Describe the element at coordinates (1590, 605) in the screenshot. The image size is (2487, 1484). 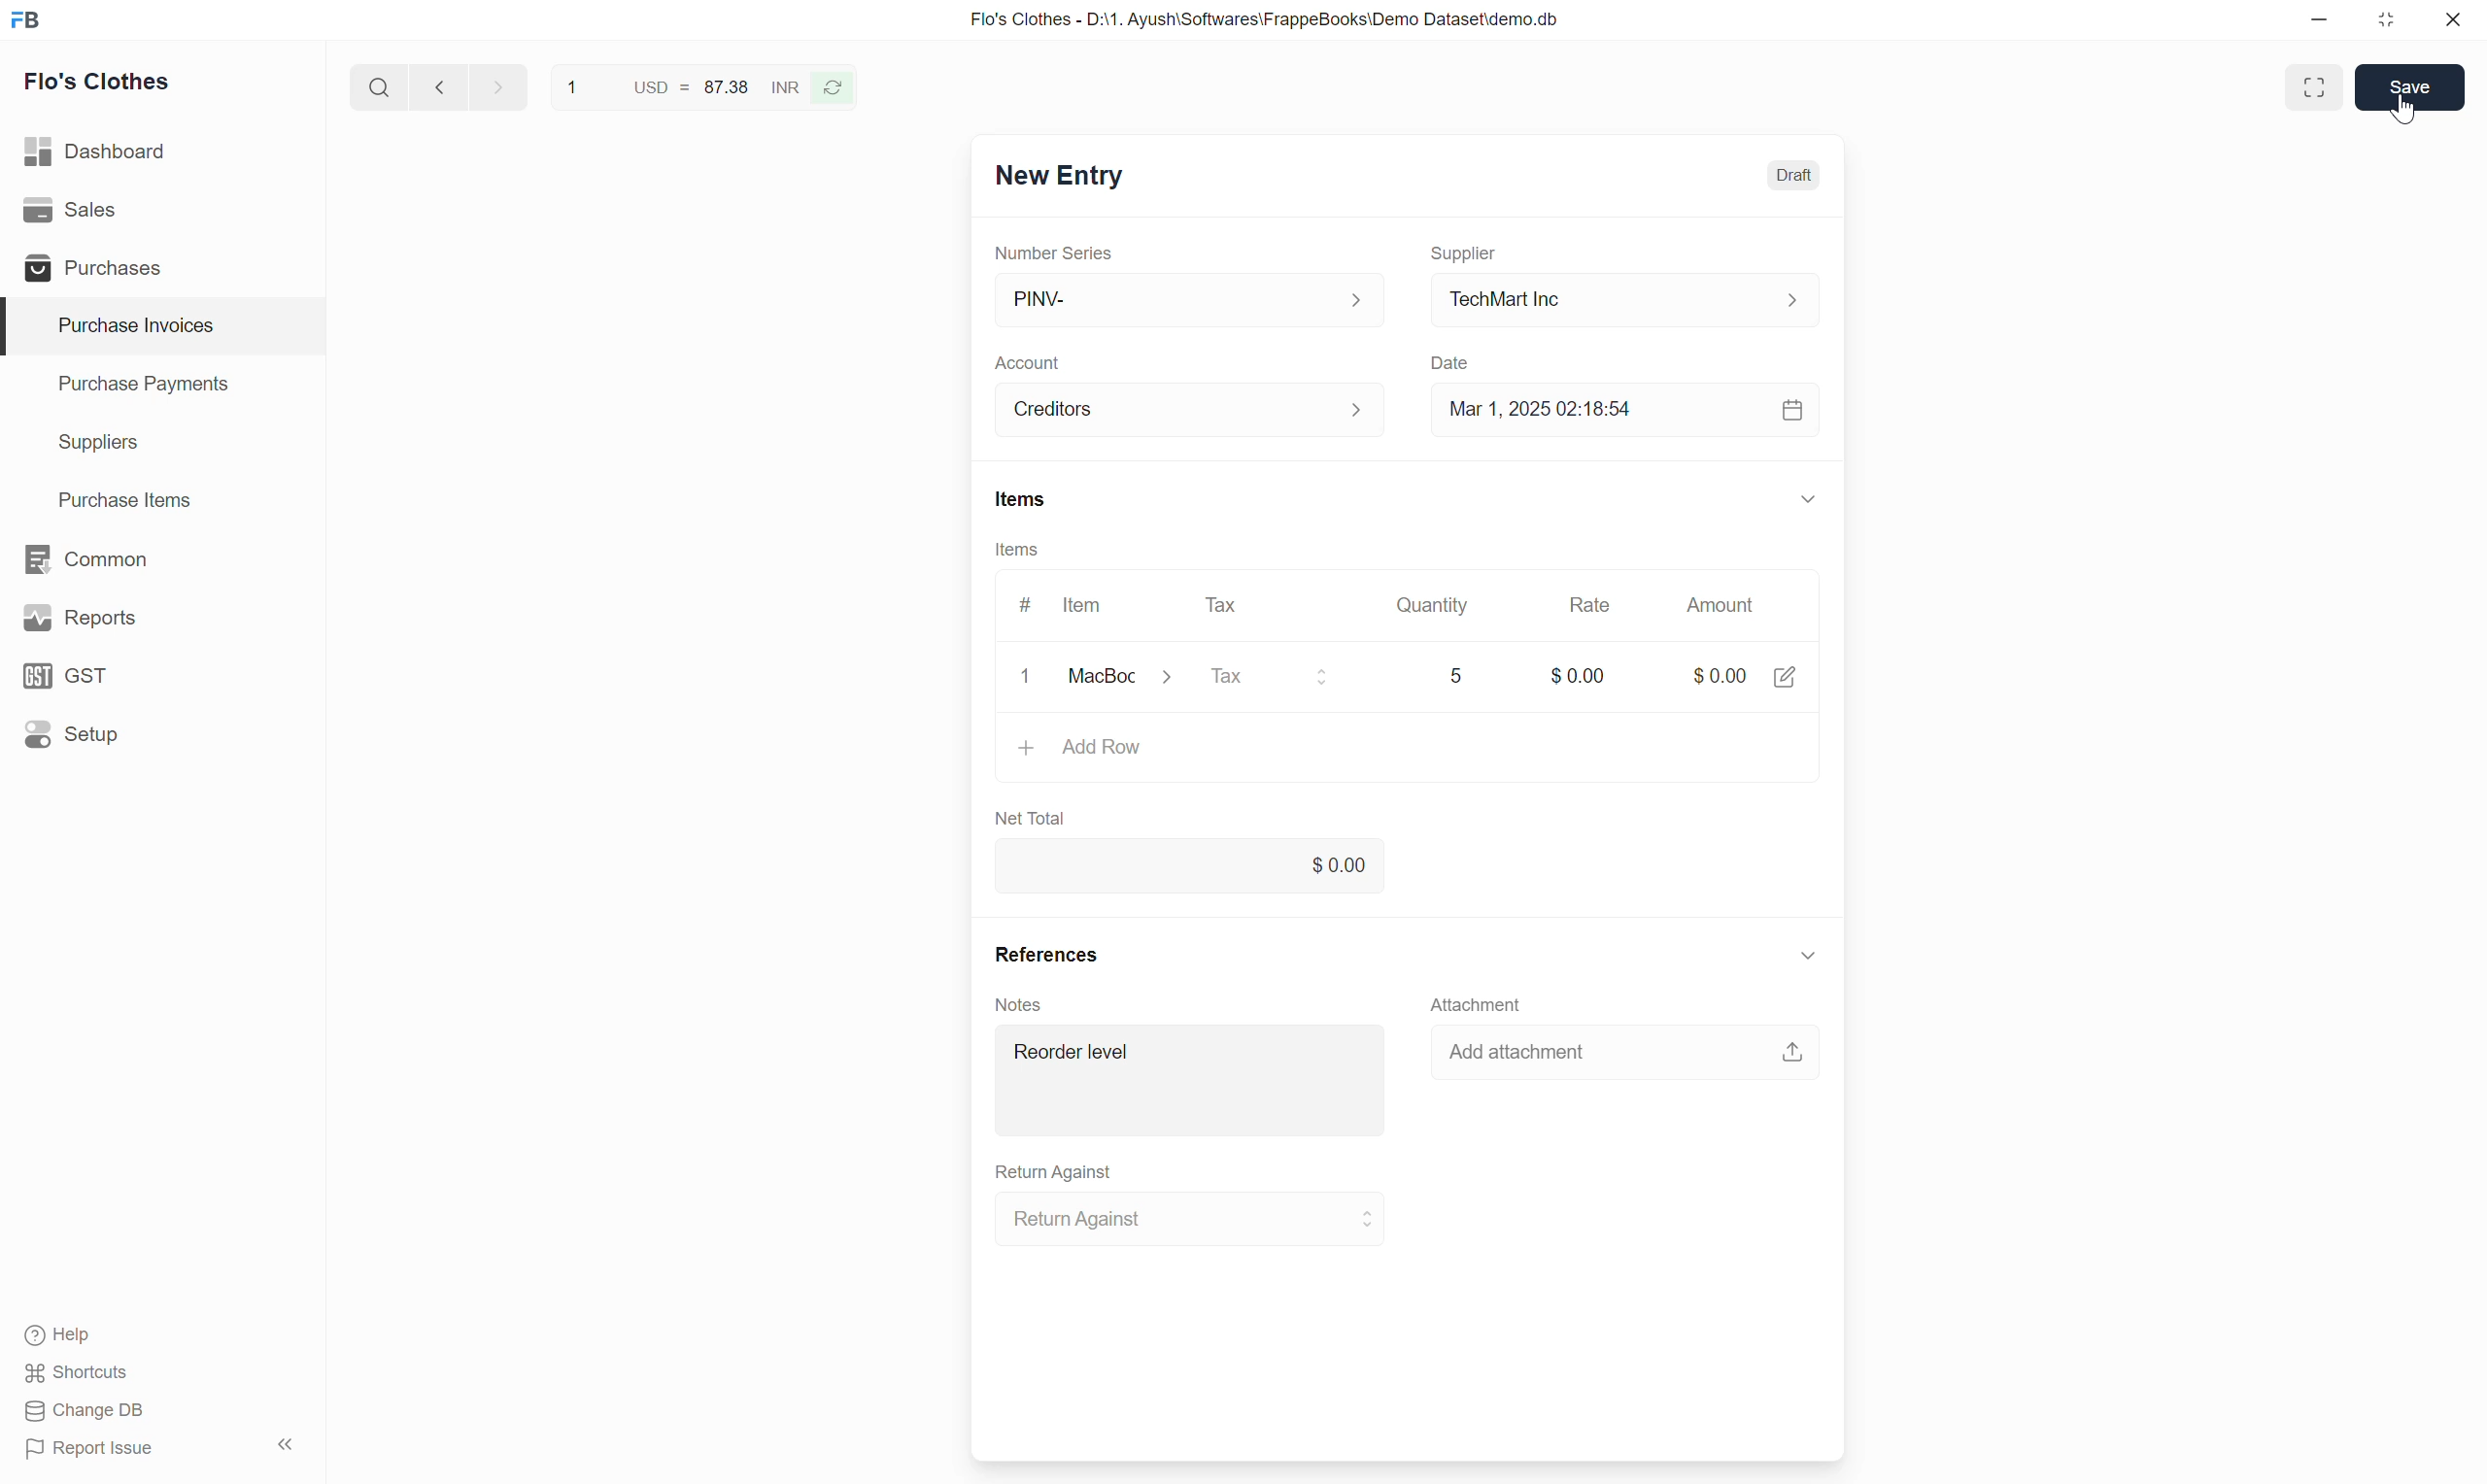
I see `Rate` at that location.